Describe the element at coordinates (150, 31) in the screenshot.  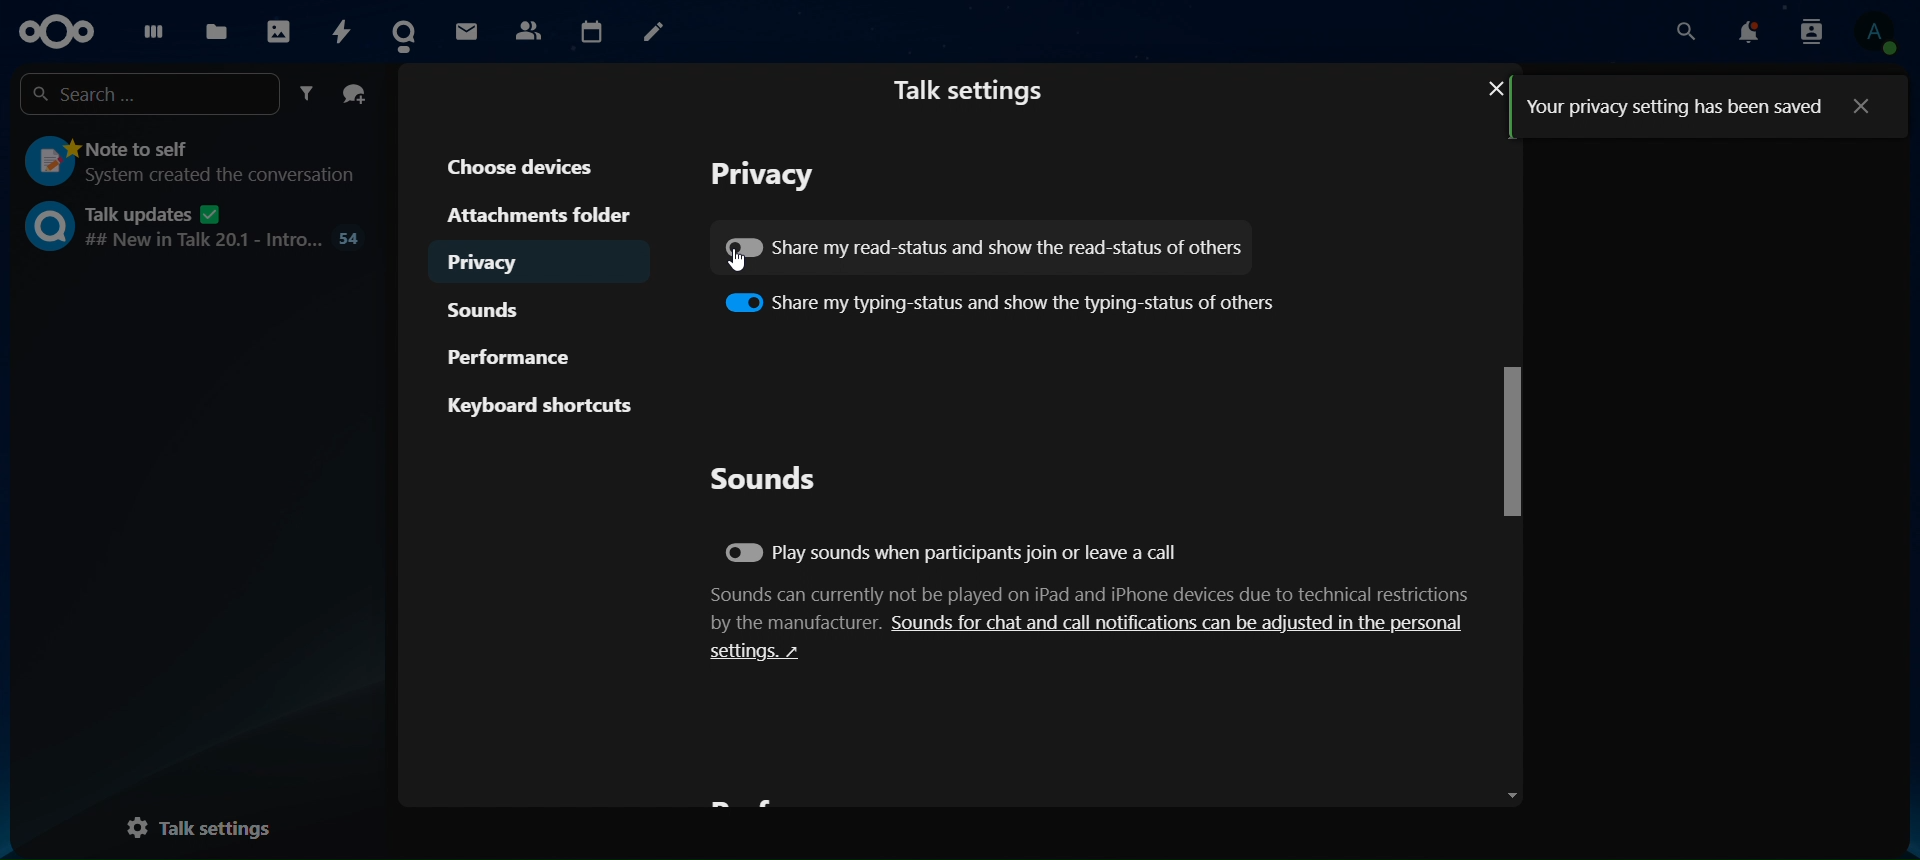
I see `dashboard` at that location.